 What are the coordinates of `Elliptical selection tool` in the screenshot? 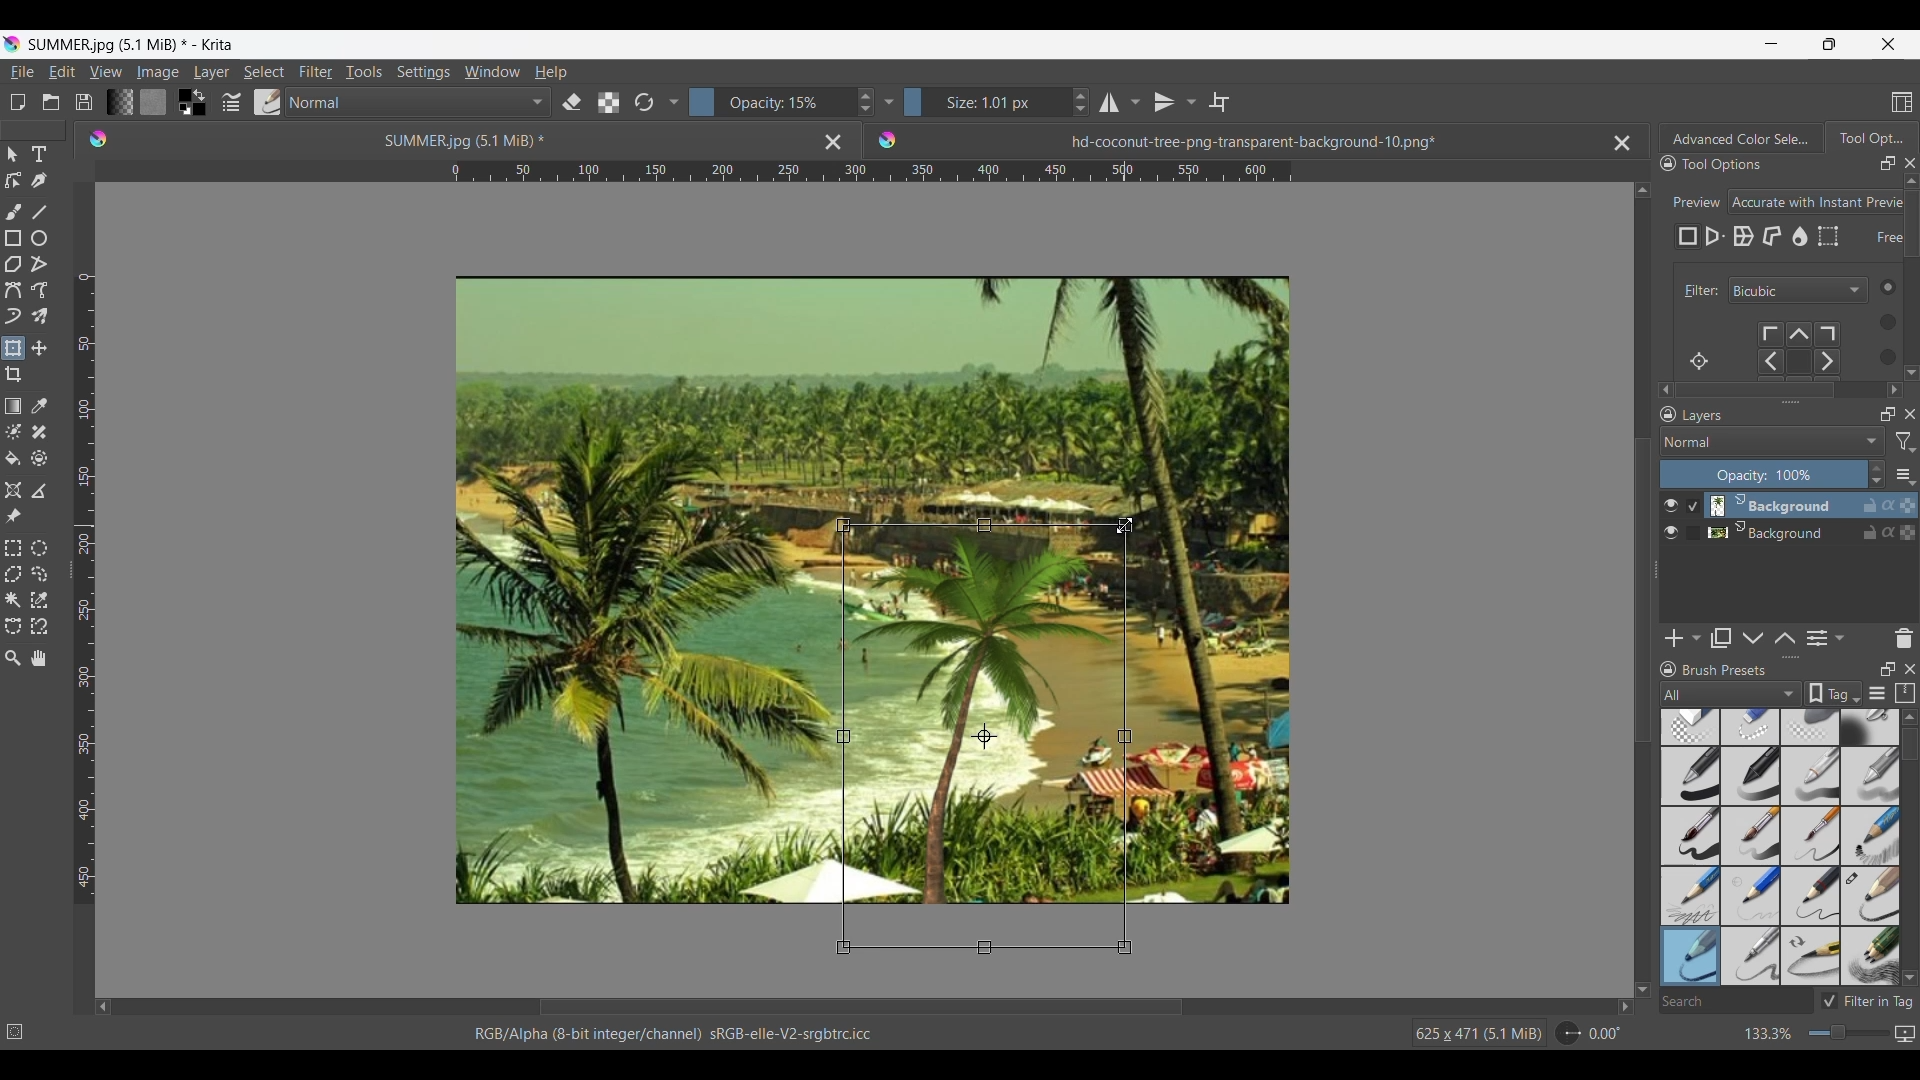 It's located at (39, 548).